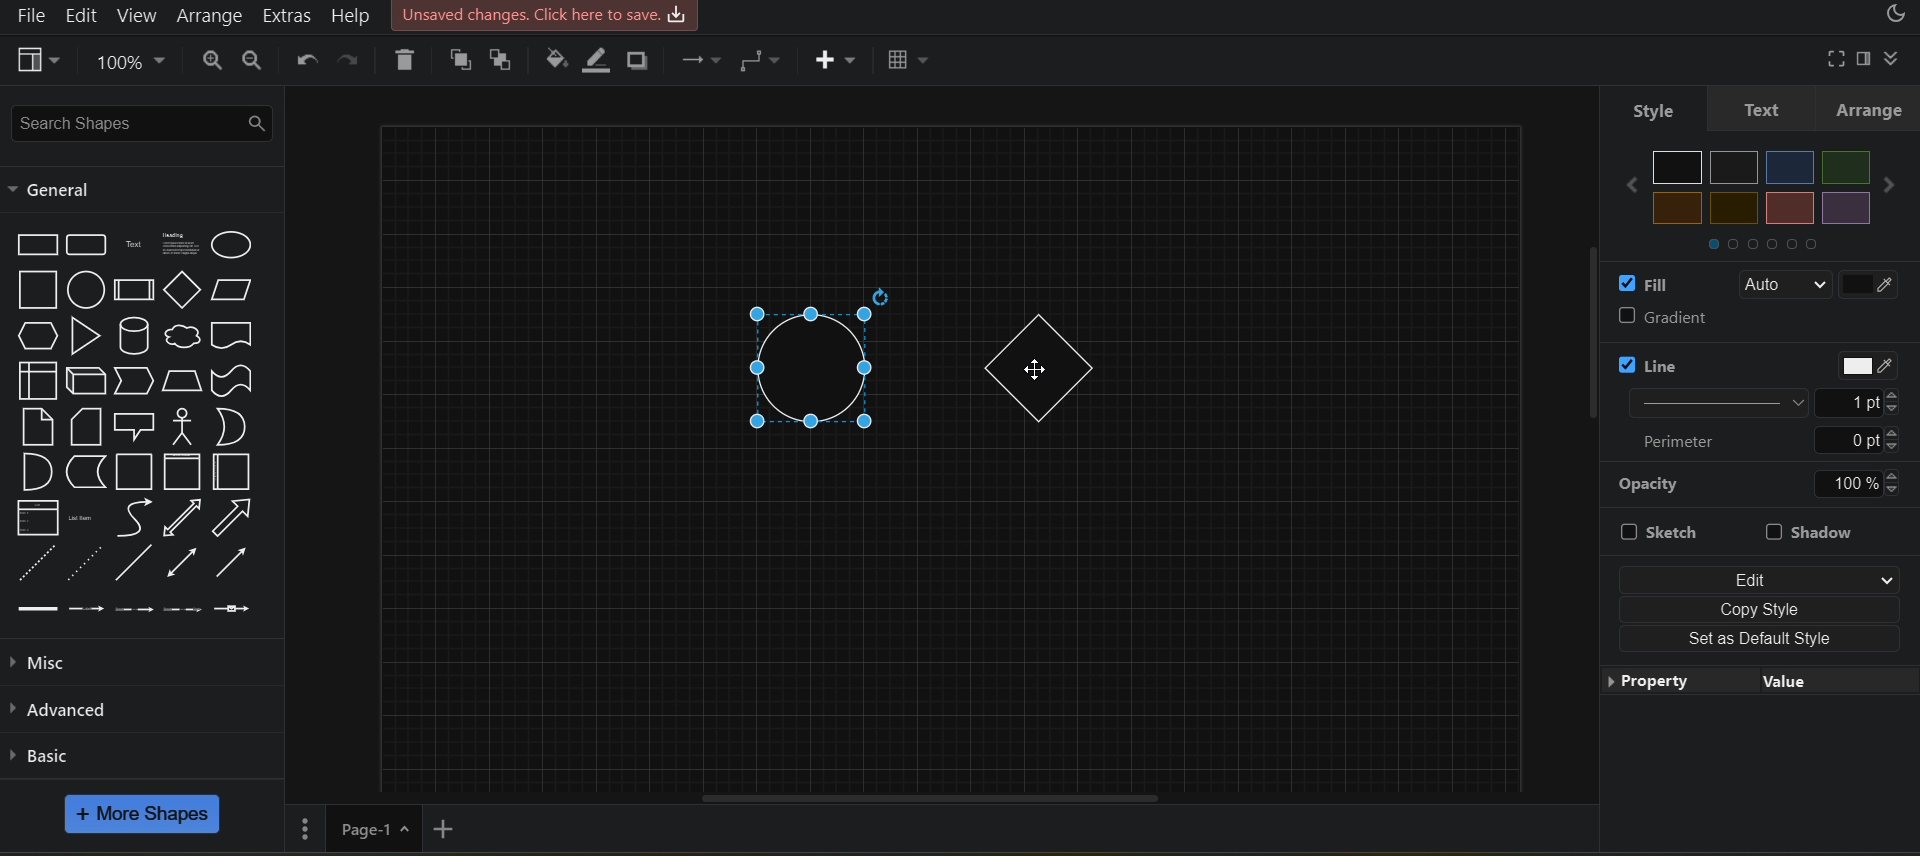 Image resolution: width=1920 pixels, height=856 pixels. What do you see at coordinates (208, 14) in the screenshot?
I see `arrange` at bounding box center [208, 14].